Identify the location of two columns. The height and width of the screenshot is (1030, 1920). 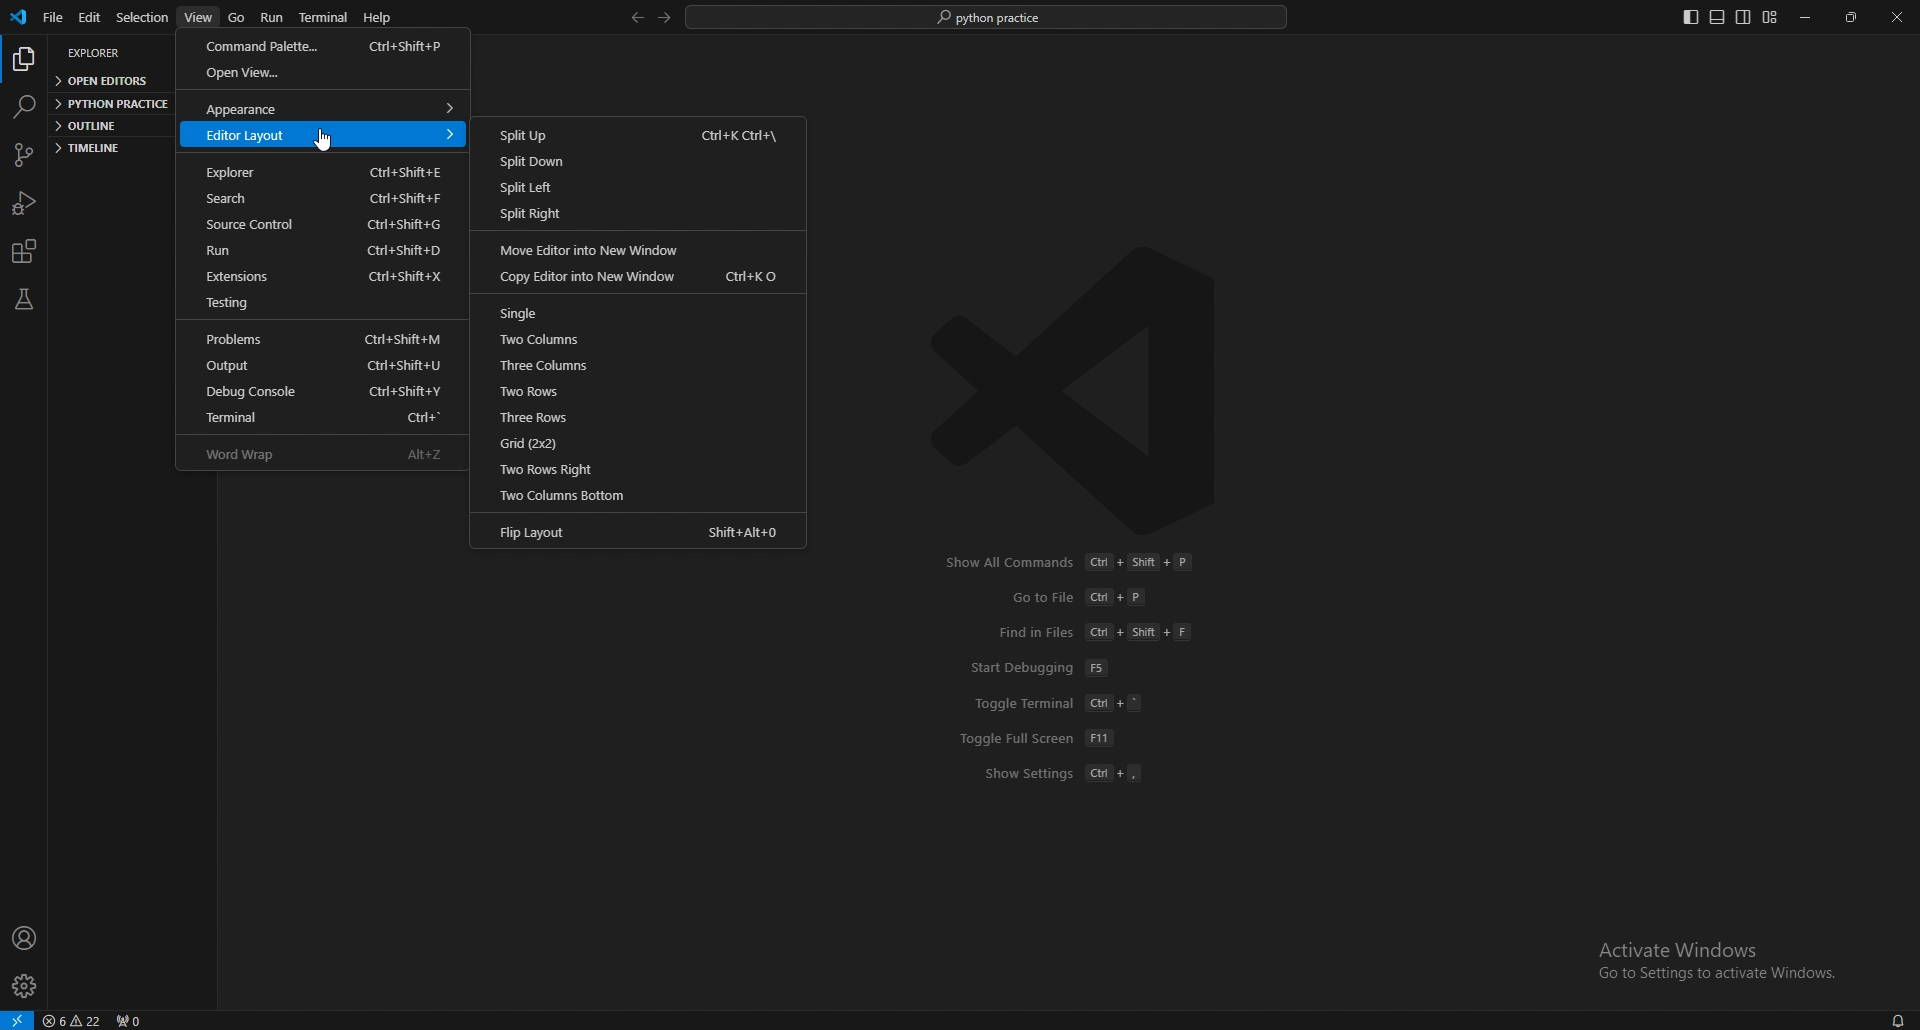
(625, 340).